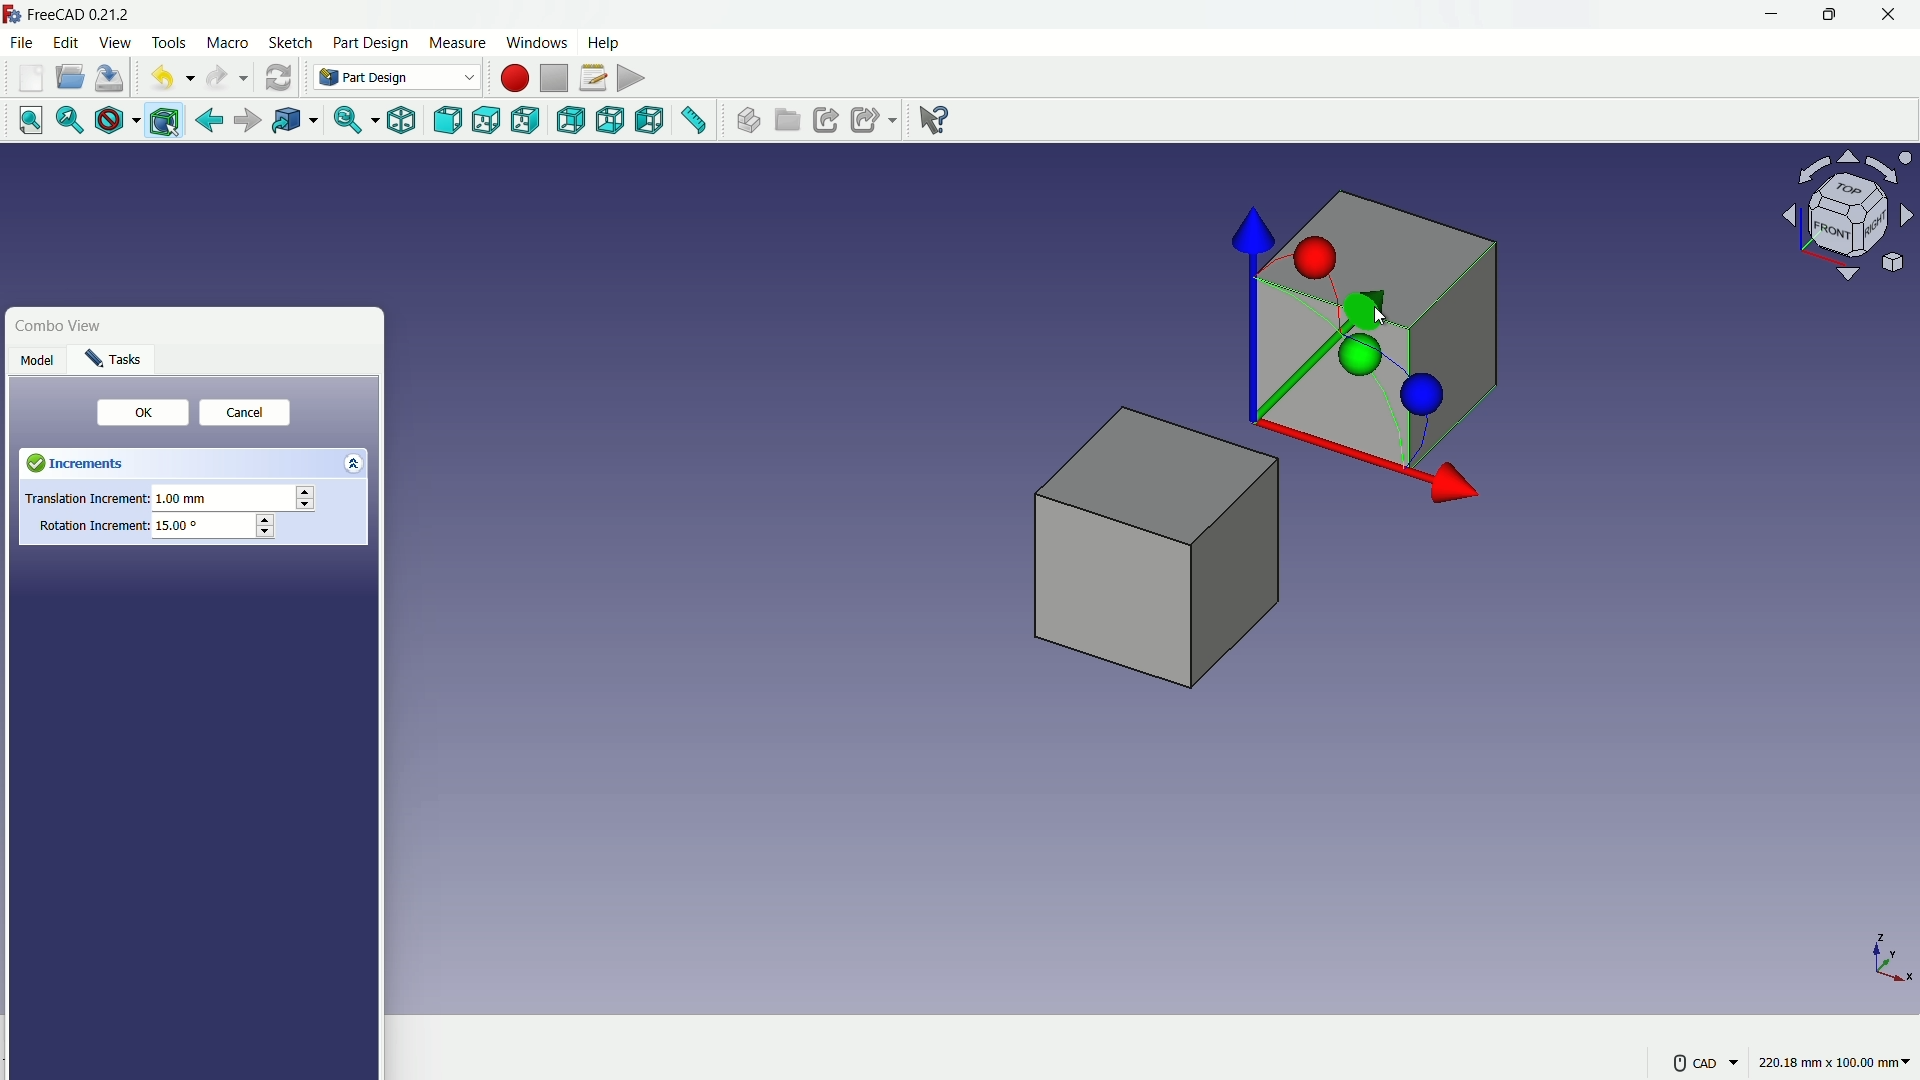 This screenshot has width=1920, height=1080. Describe the element at coordinates (490, 120) in the screenshot. I see `top view` at that location.